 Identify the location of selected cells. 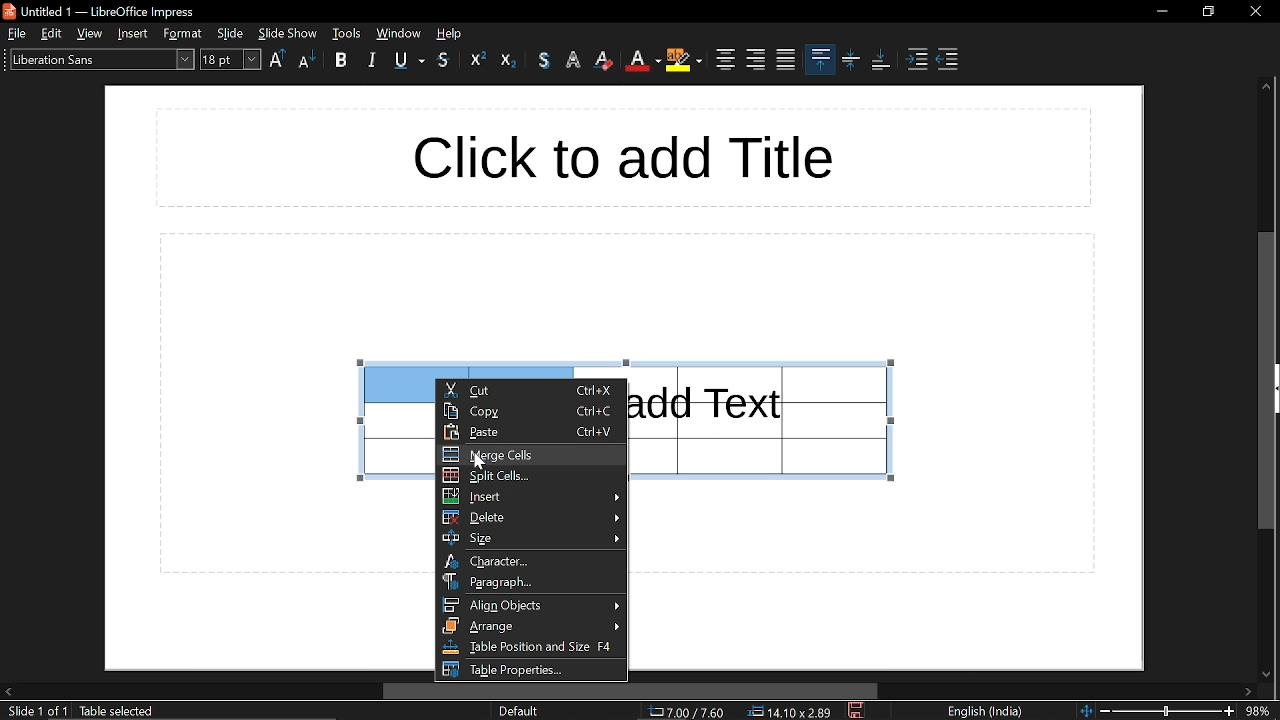
(392, 385).